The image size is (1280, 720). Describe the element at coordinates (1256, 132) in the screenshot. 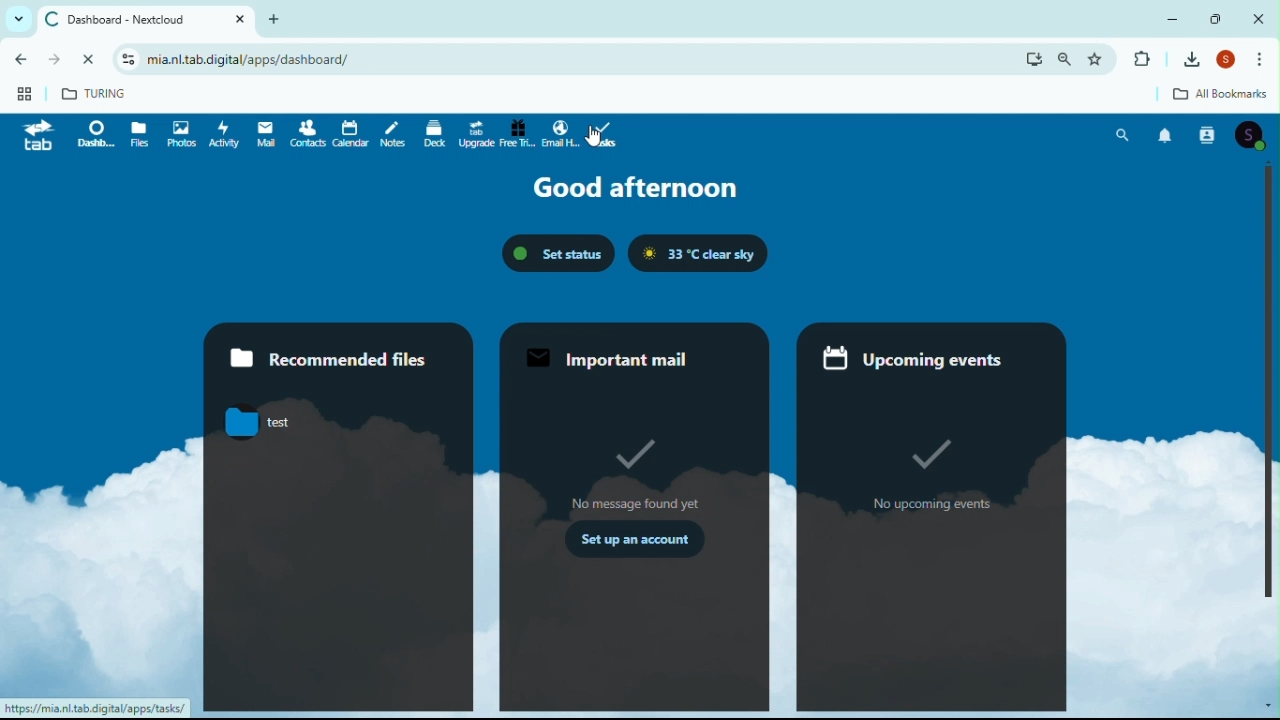

I see `Account icon` at that location.